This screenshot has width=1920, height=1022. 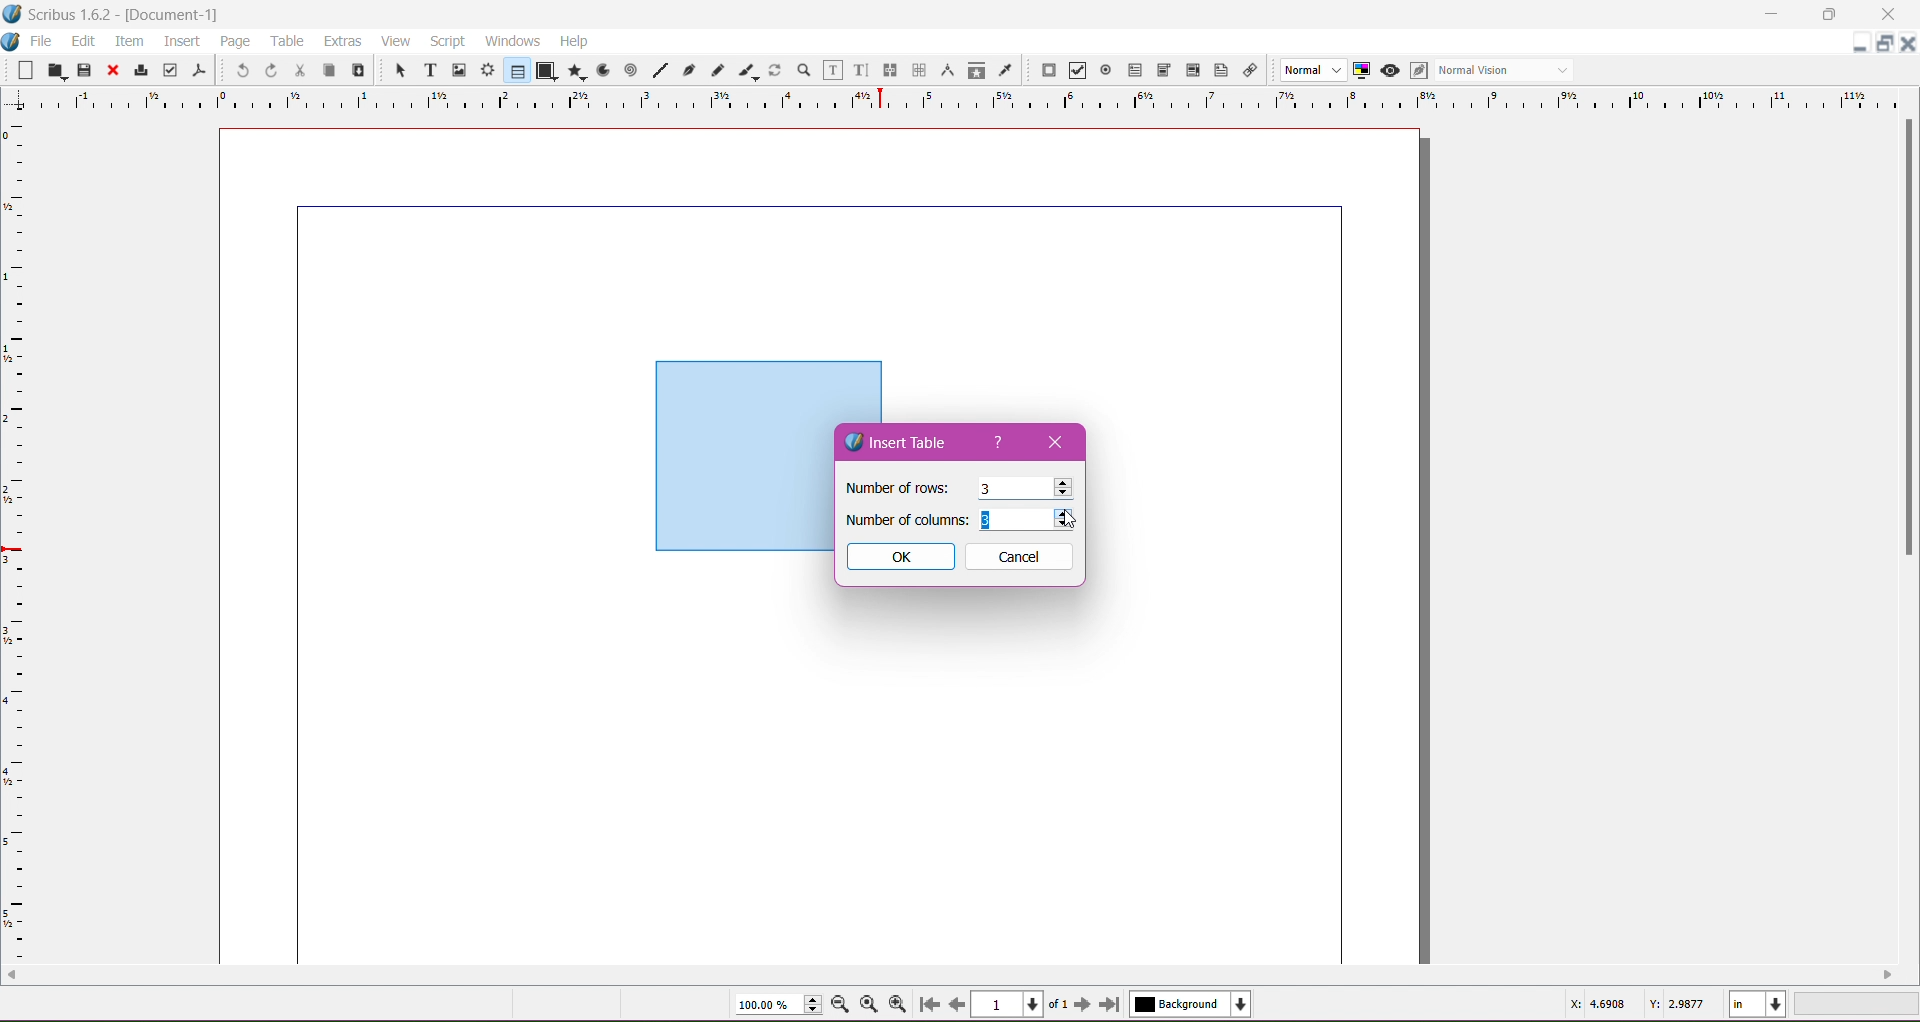 I want to click on PDF Radio Button, so click(x=1102, y=73).